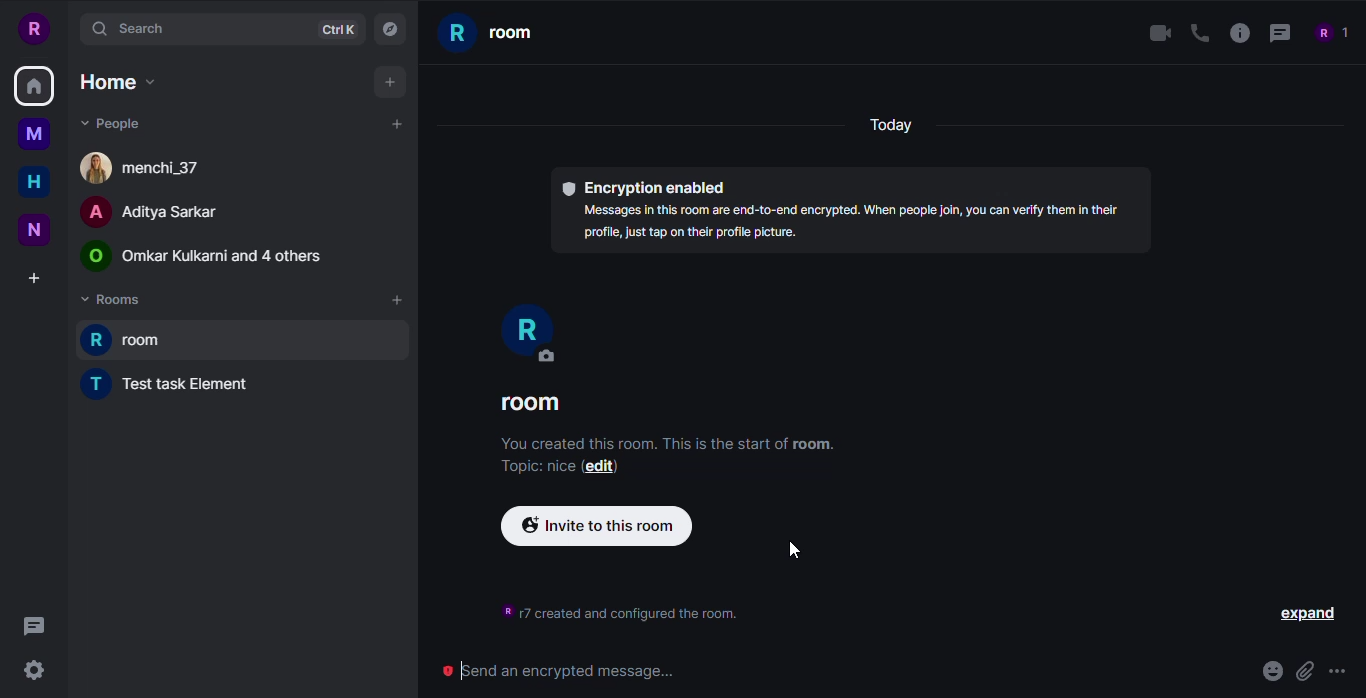 Image resolution: width=1366 pixels, height=698 pixels. Describe the element at coordinates (204, 257) in the screenshot. I see `people` at that location.